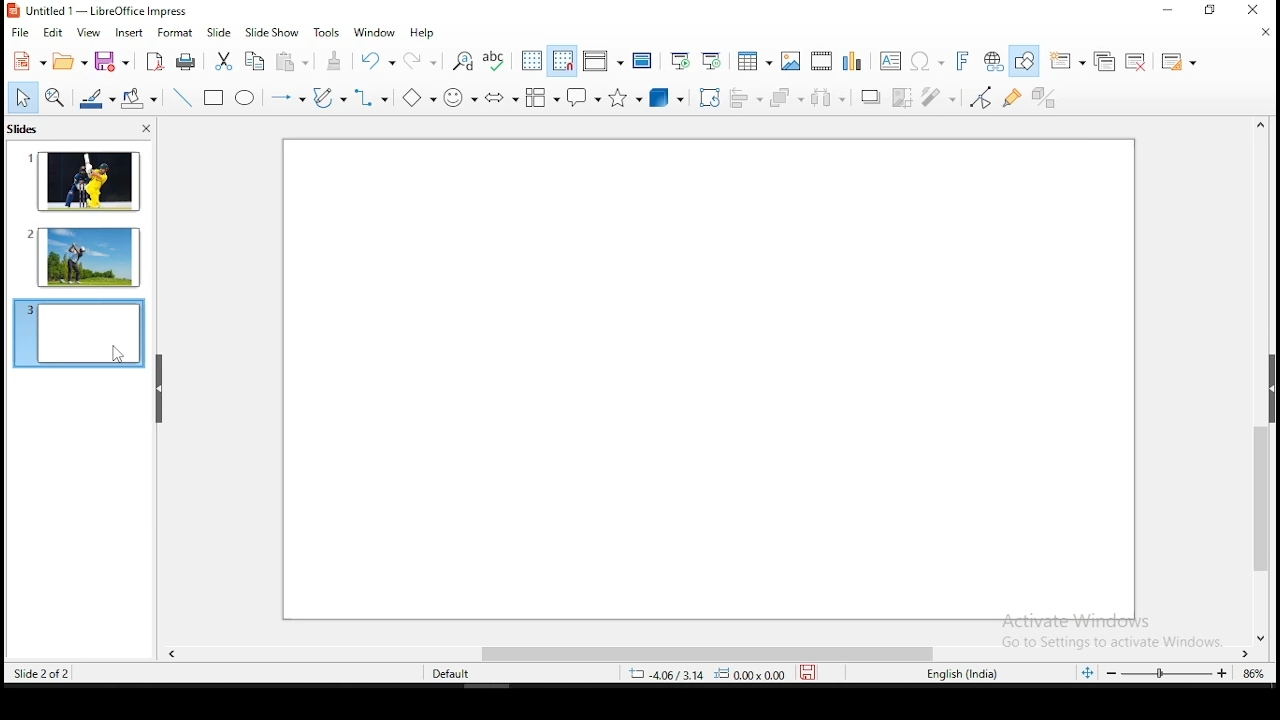  What do you see at coordinates (136, 98) in the screenshot?
I see `fill color` at bounding box center [136, 98].